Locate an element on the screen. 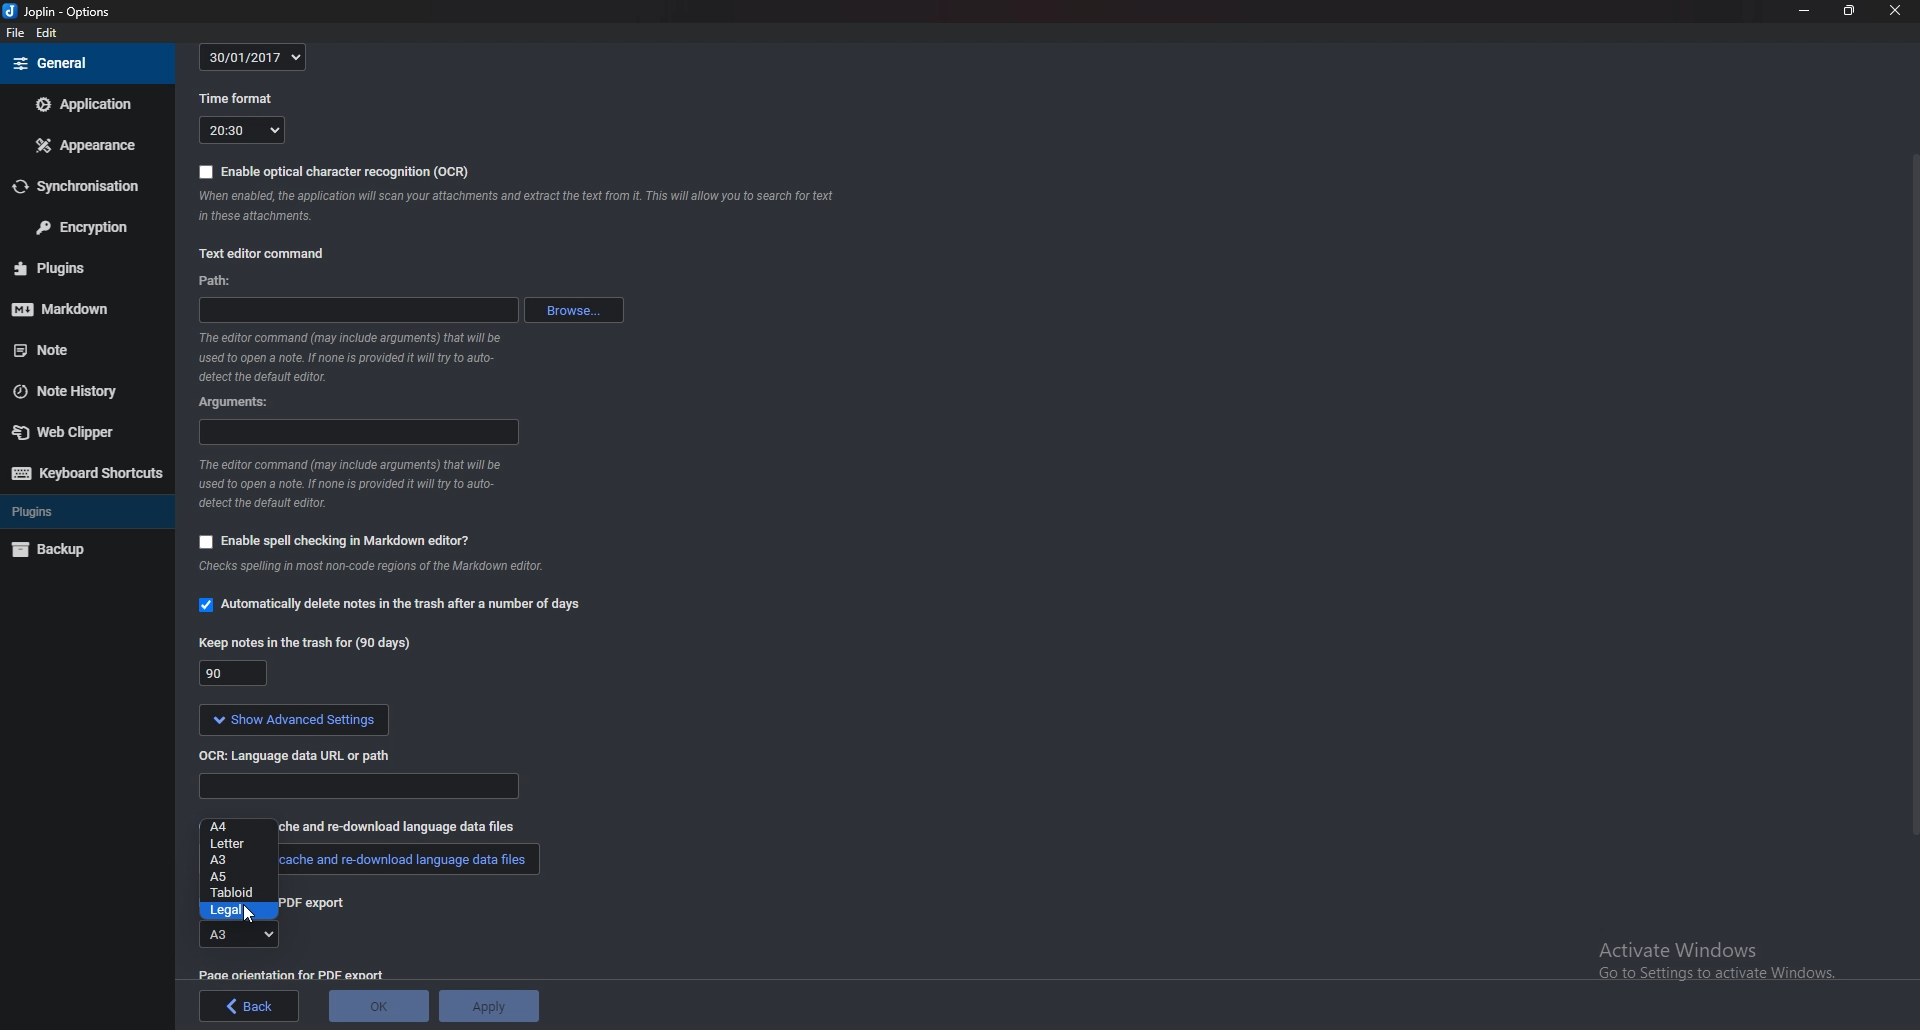 The height and width of the screenshot is (1030, 1920). Synchronization is located at coordinates (81, 186).